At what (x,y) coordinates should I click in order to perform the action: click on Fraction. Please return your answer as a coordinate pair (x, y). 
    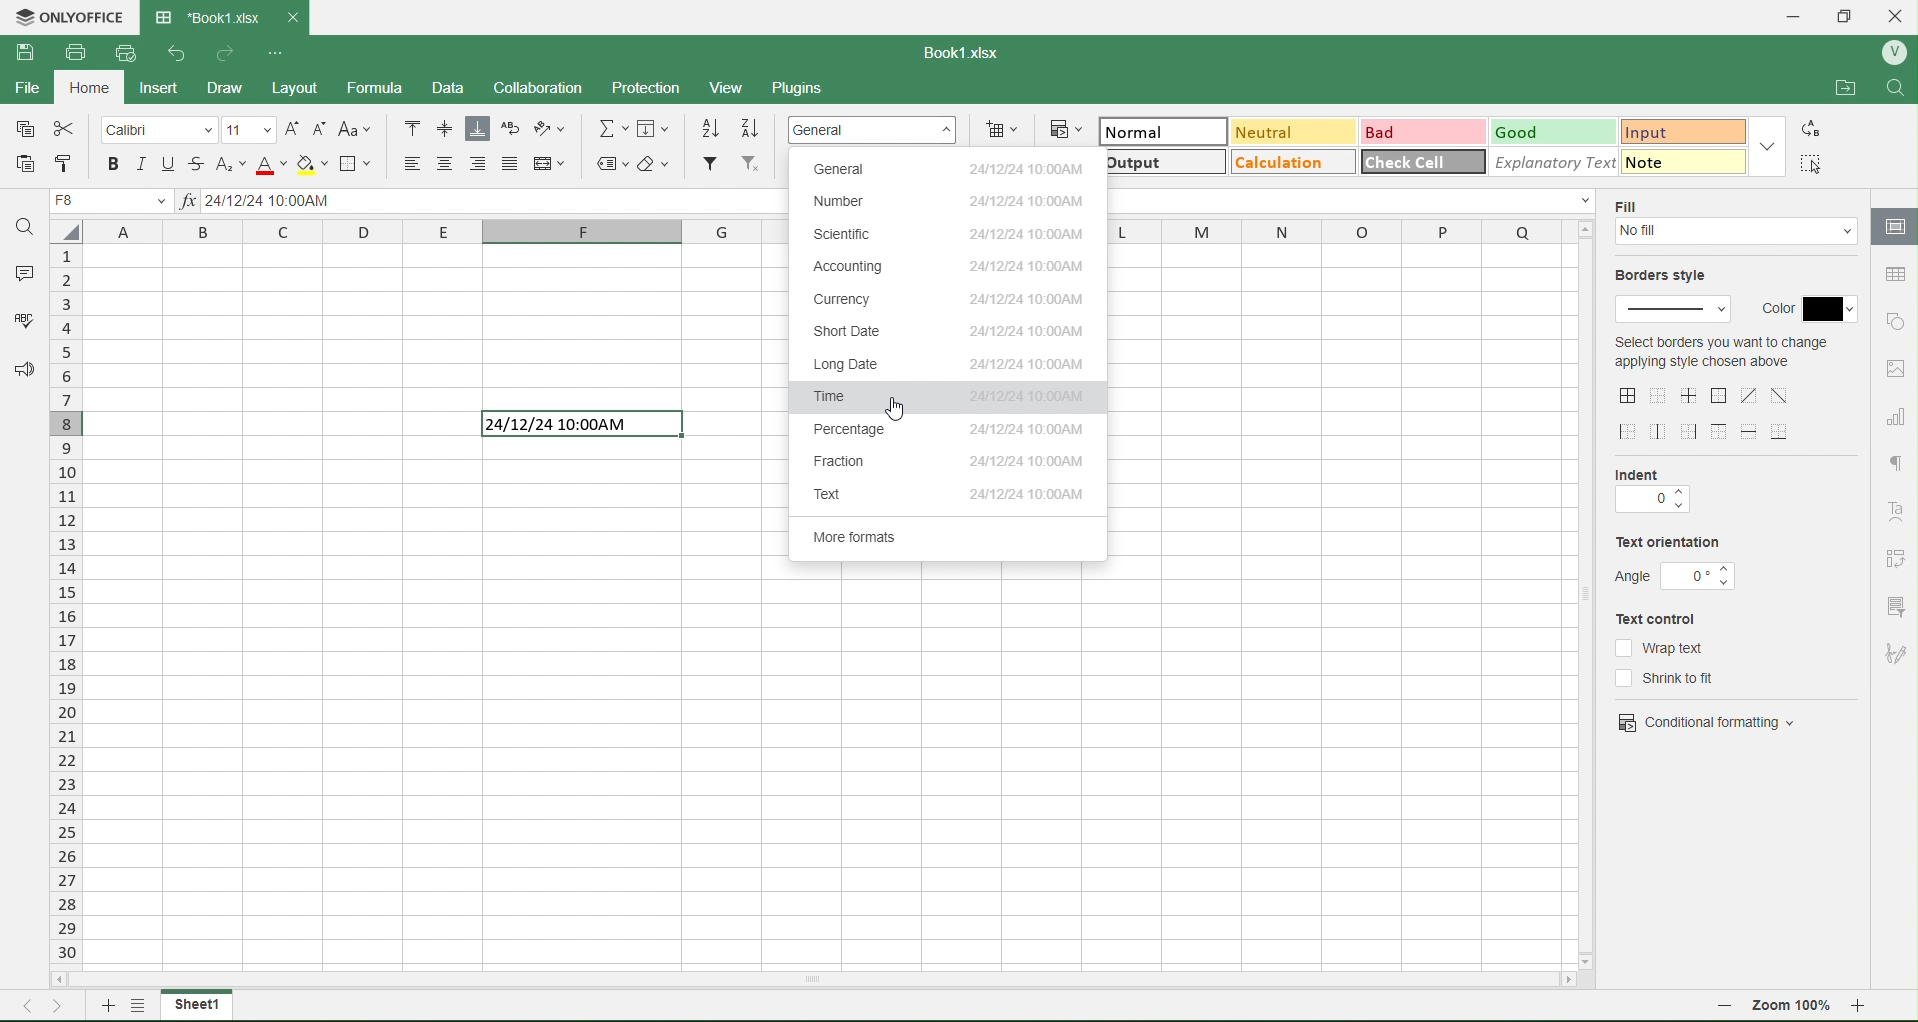
    Looking at the image, I should click on (960, 462).